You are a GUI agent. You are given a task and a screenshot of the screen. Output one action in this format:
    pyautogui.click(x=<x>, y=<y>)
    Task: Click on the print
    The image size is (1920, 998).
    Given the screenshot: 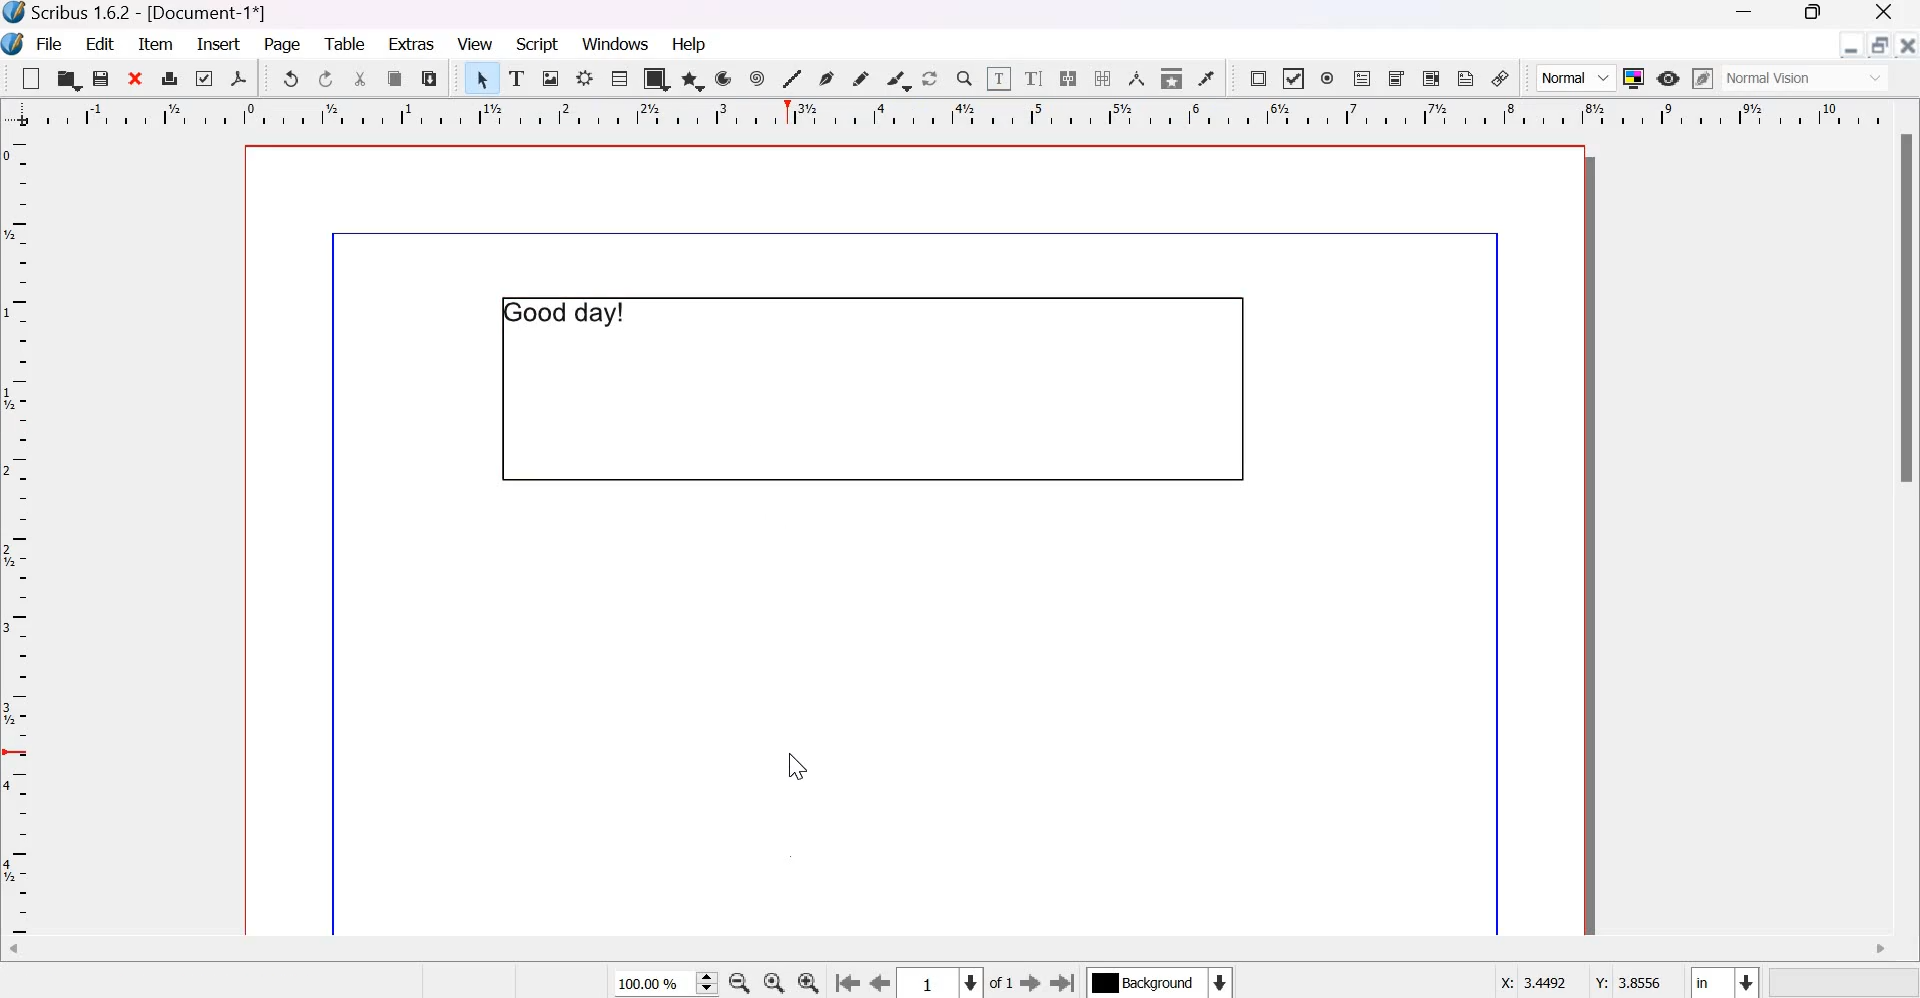 What is the action you would take?
    pyautogui.click(x=170, y=77)
    